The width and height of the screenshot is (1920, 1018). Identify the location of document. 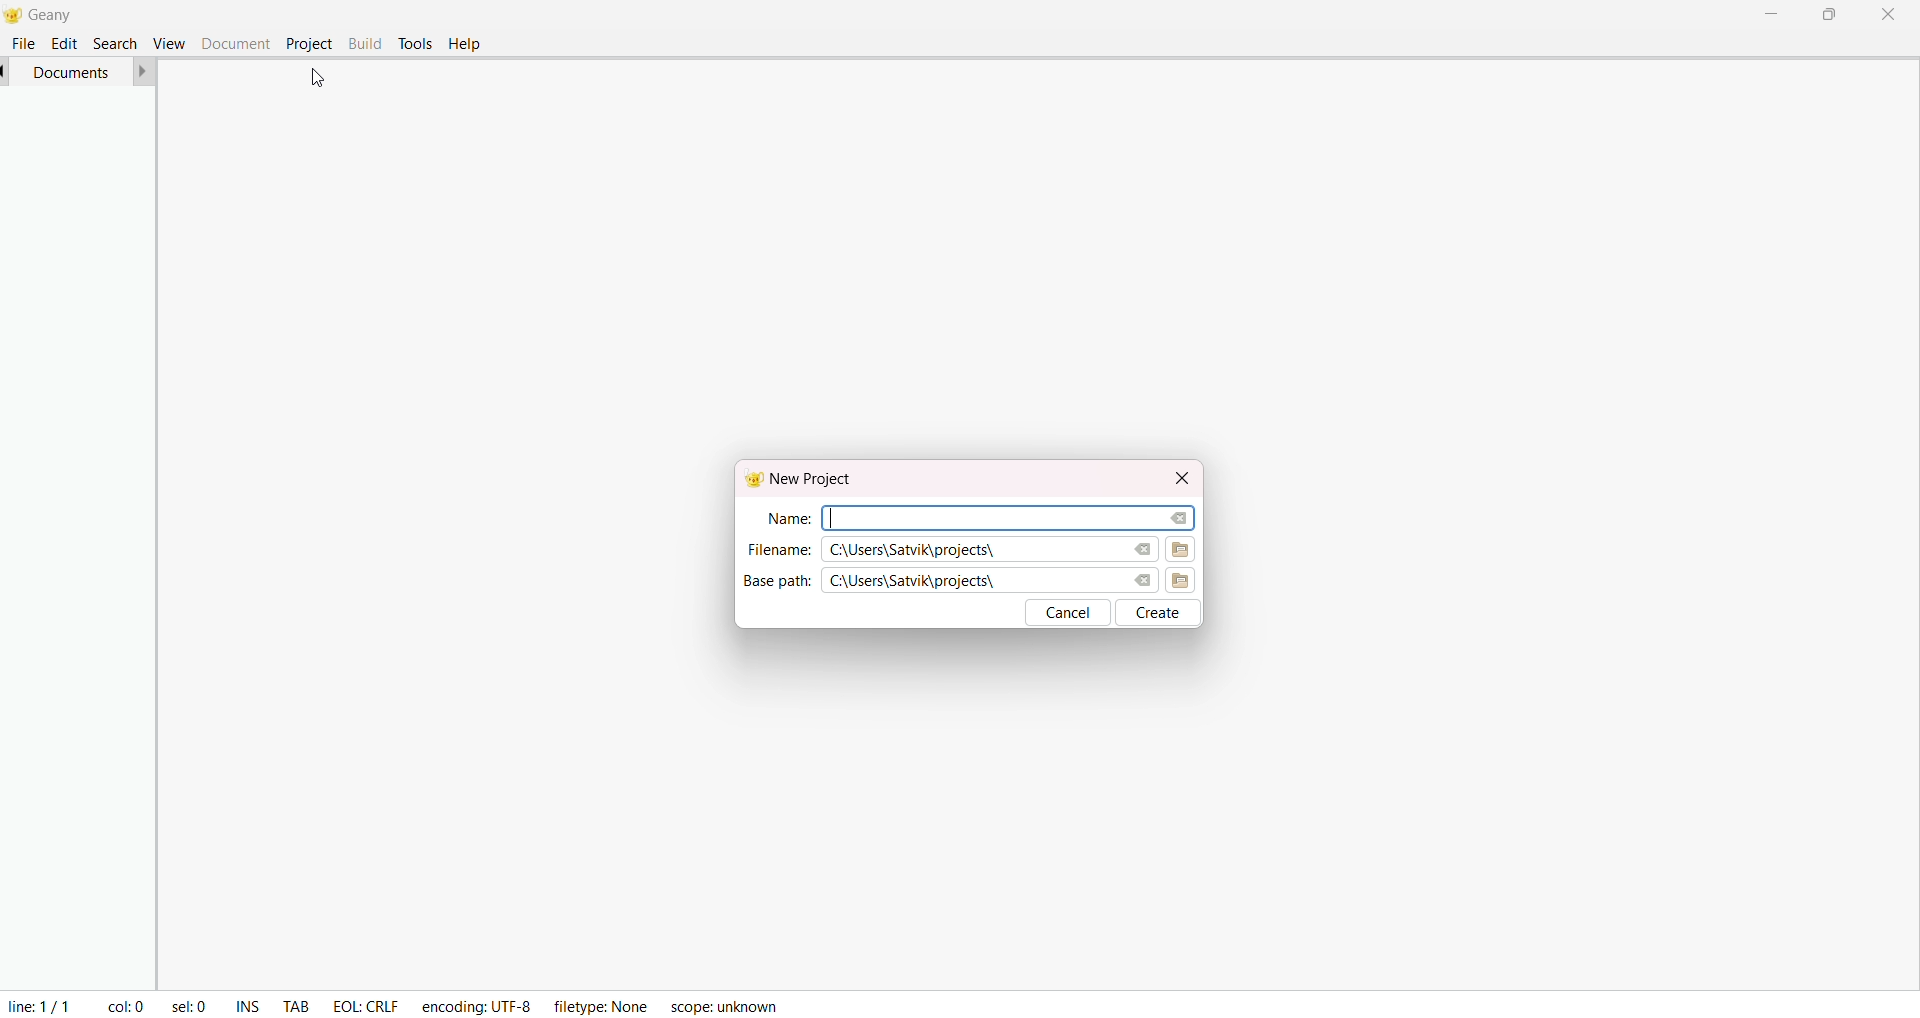
(235, 42).